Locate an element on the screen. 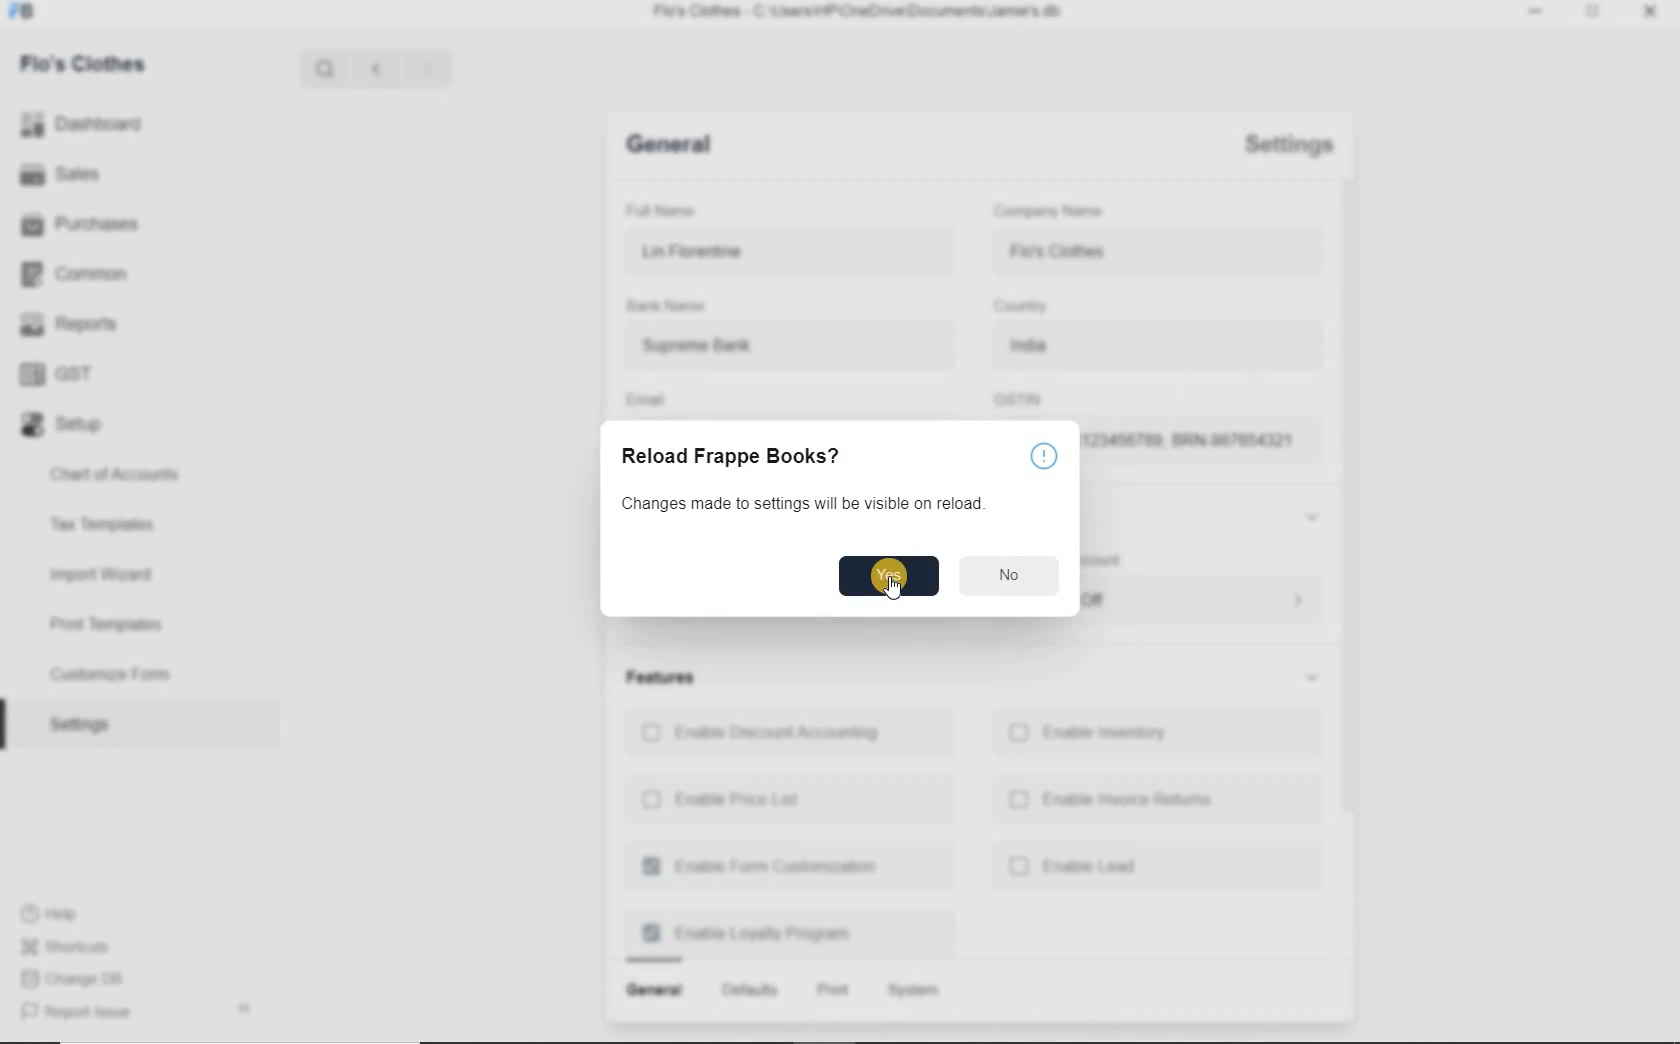 This screenshot has width=1680, height=1044. no is located at coordinates (1010, 574).